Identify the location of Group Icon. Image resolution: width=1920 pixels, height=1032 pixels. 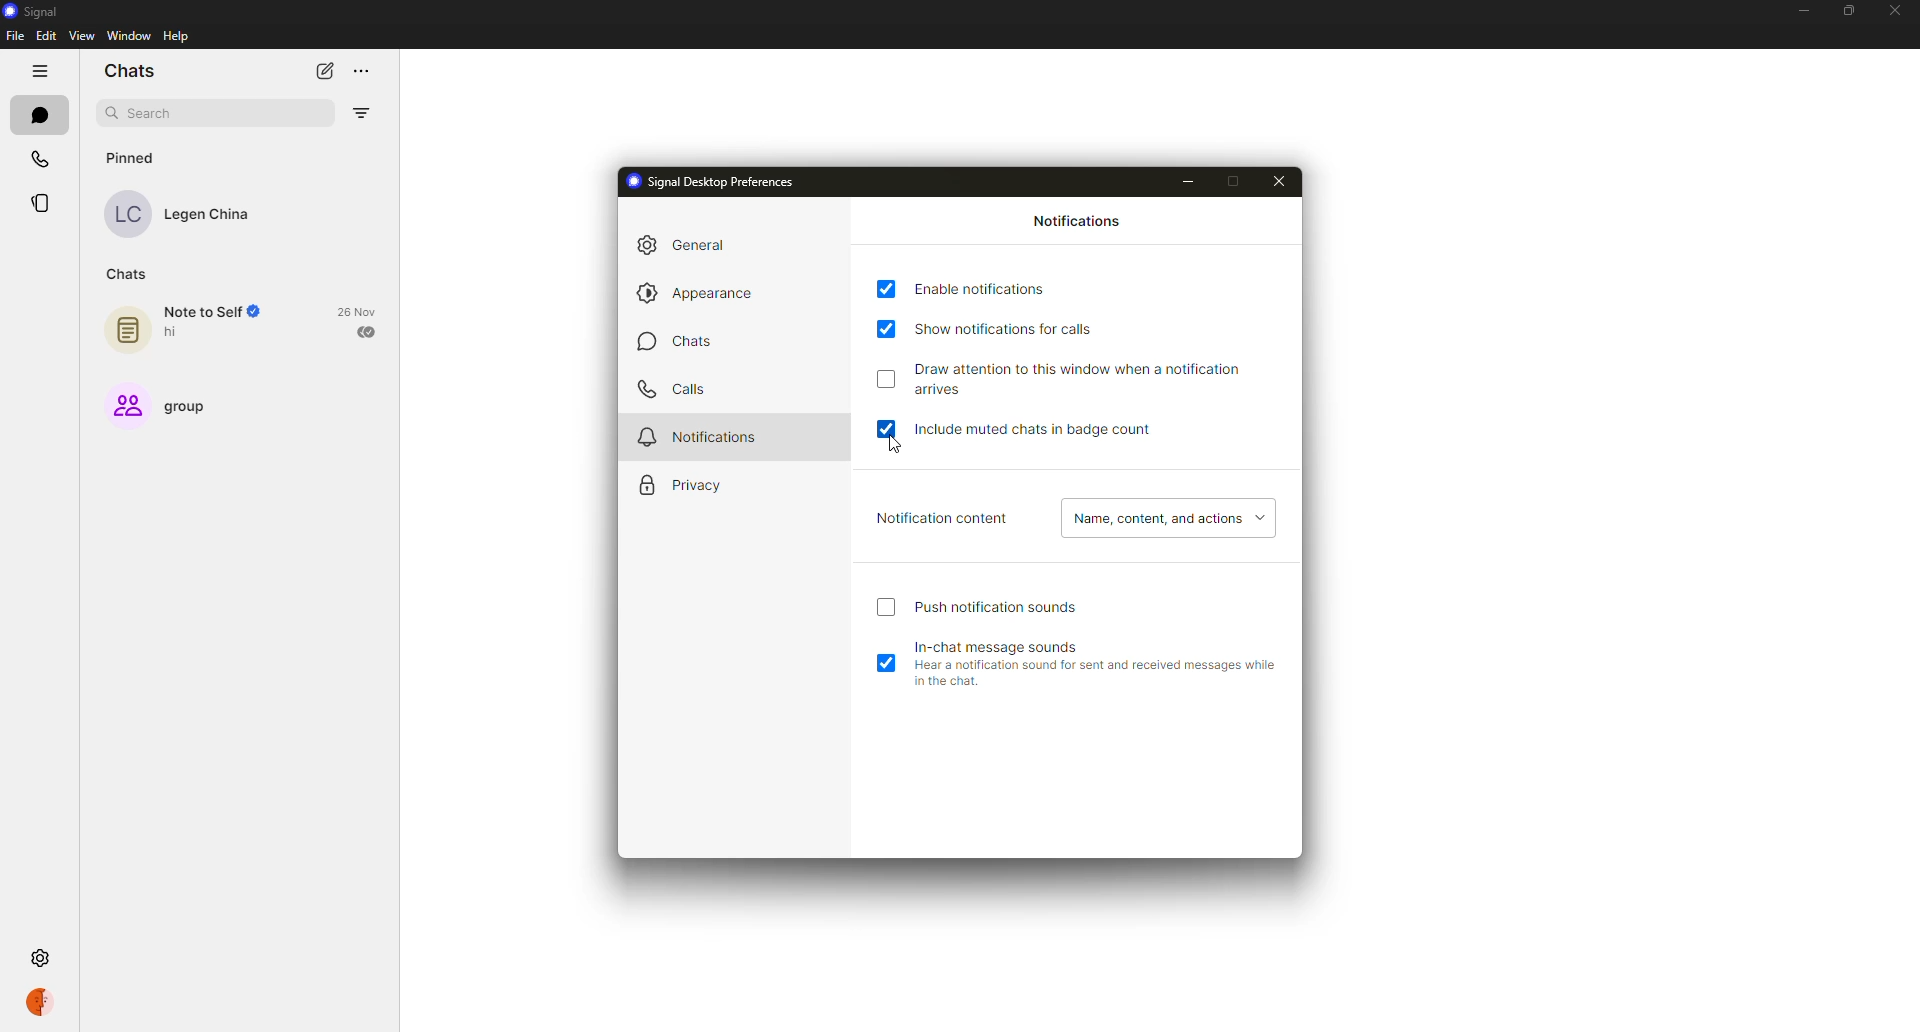
(127, 406).